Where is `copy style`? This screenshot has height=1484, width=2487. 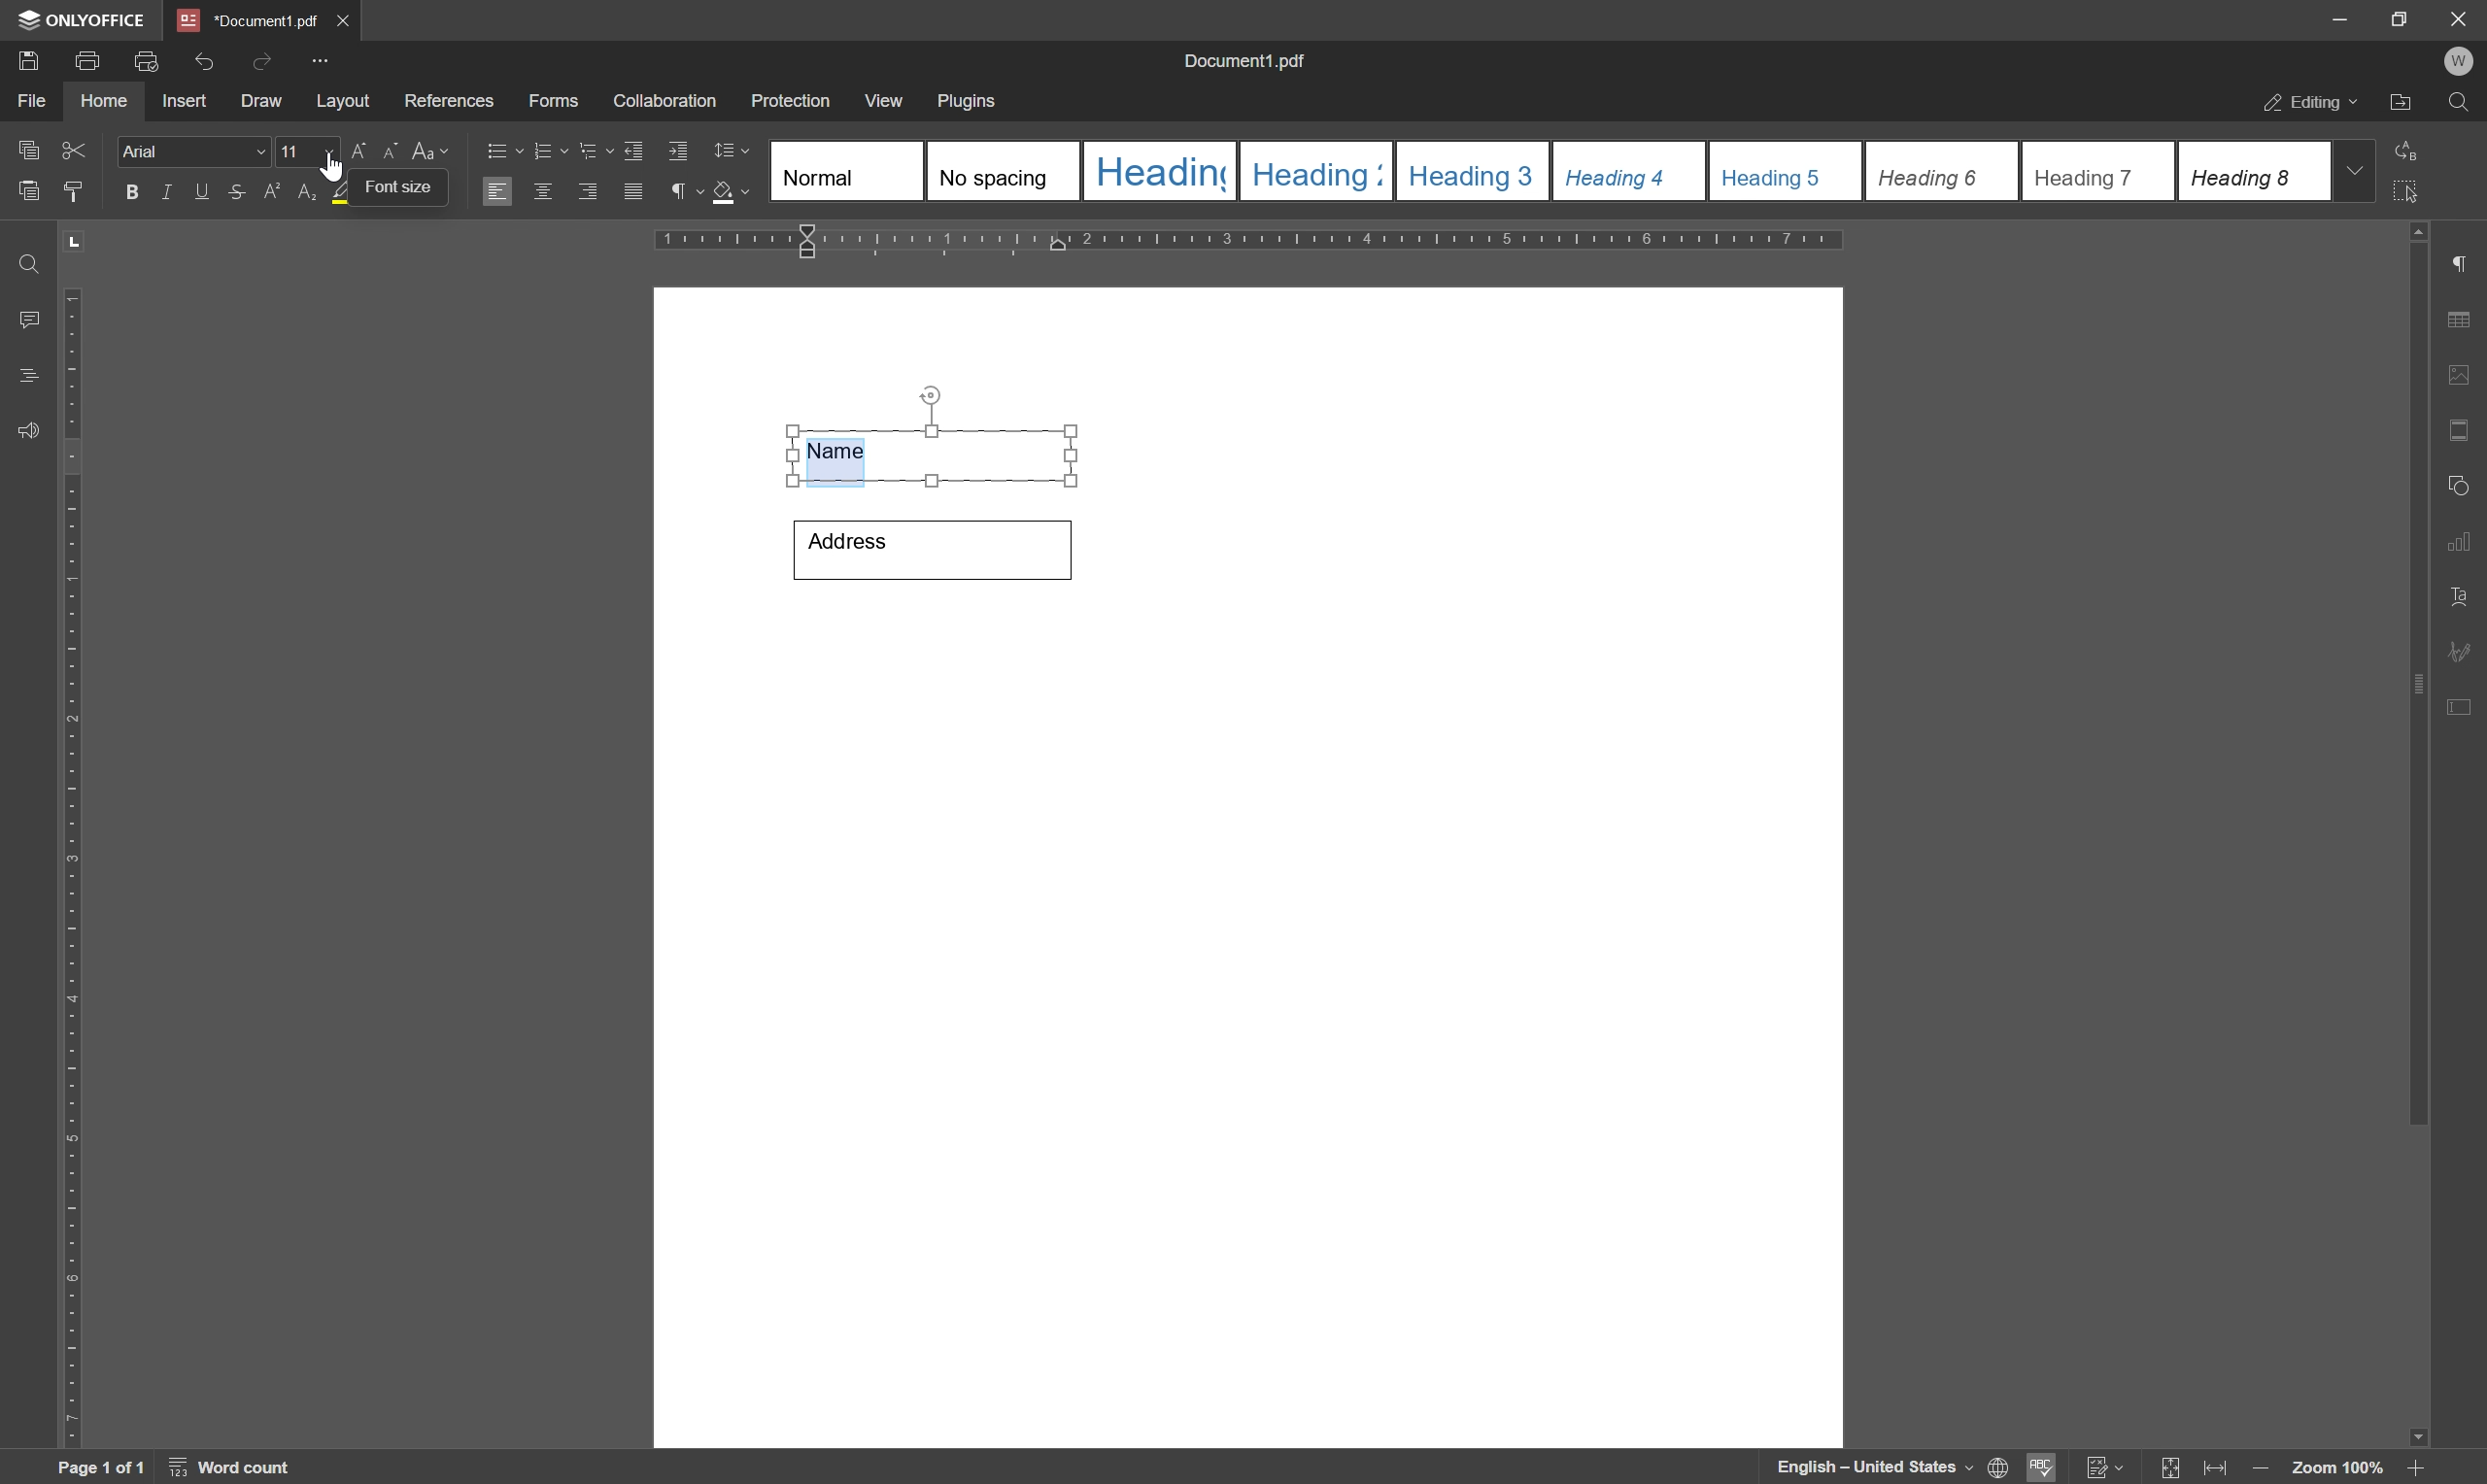 copy style is located at coordinates (75, 189).